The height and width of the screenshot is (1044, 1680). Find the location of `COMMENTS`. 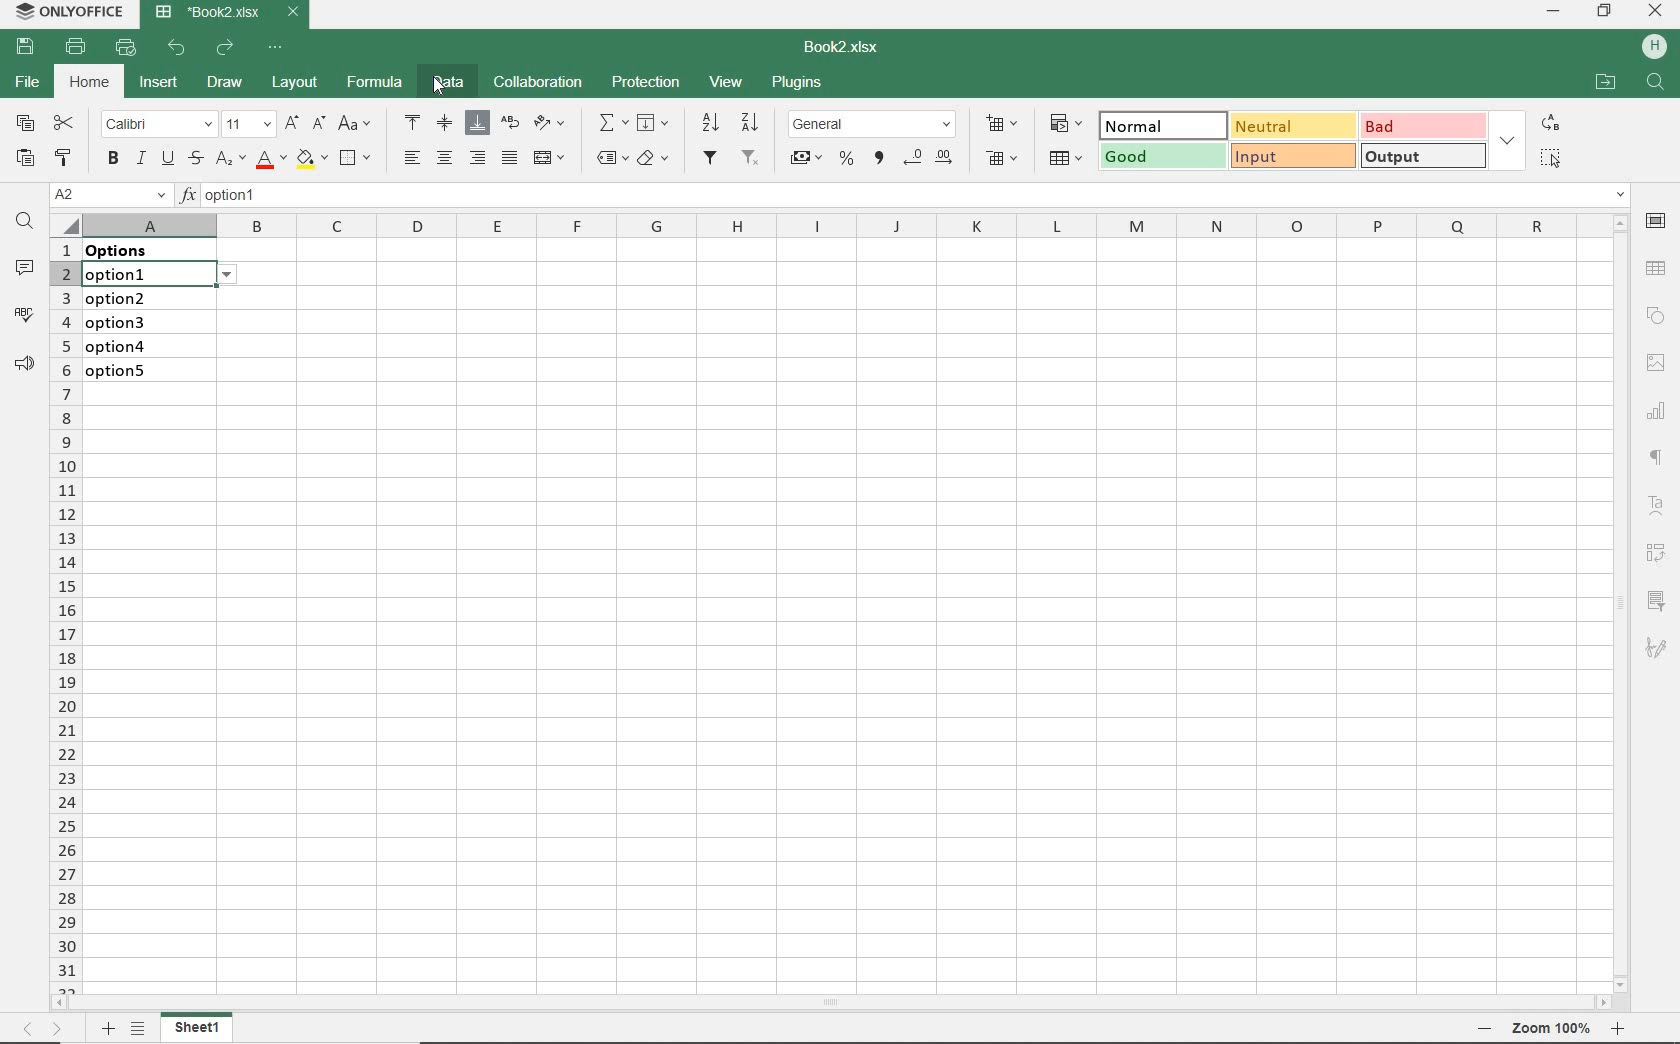

COMMENTS is located at coordinates (25, 268).